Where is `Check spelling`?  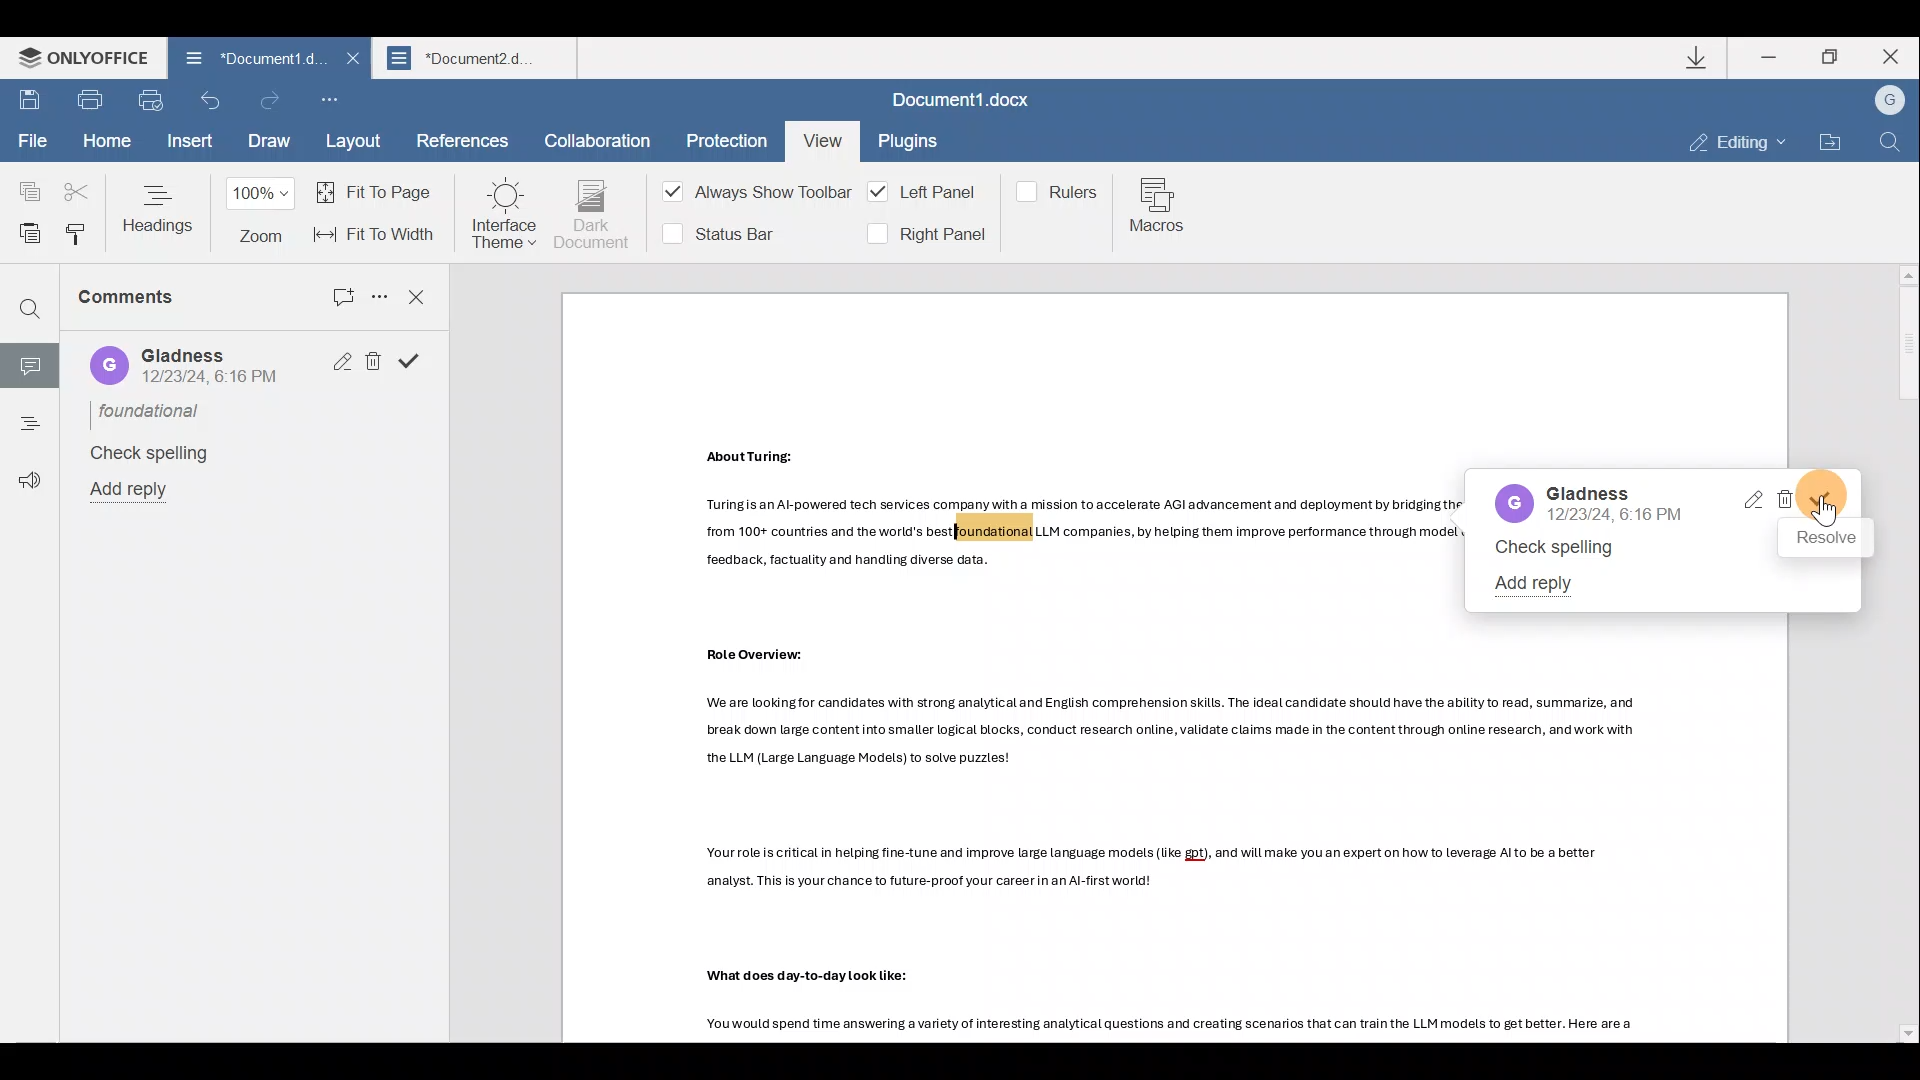
Check spelling is located at coordinates (146, 453).